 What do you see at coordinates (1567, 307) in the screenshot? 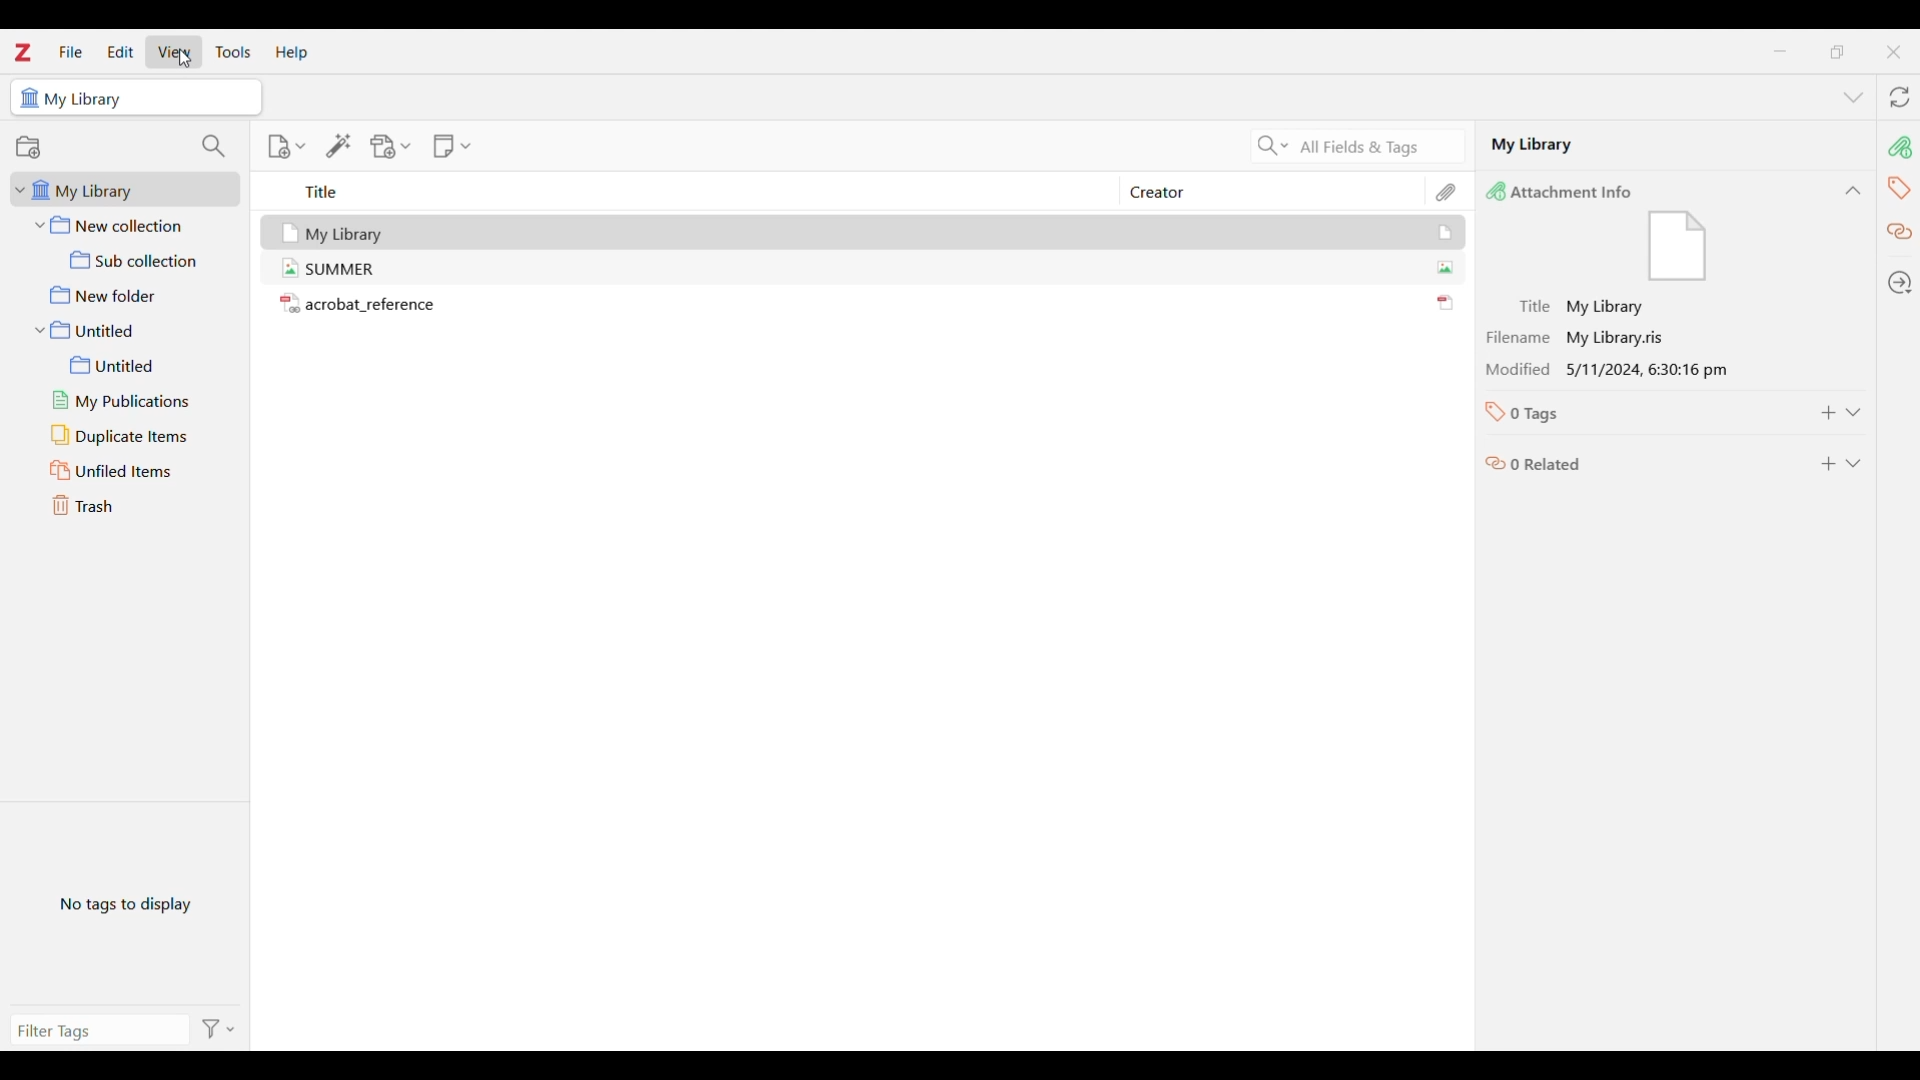
I see `Title of selected file` at bounding box center [1567, 307].